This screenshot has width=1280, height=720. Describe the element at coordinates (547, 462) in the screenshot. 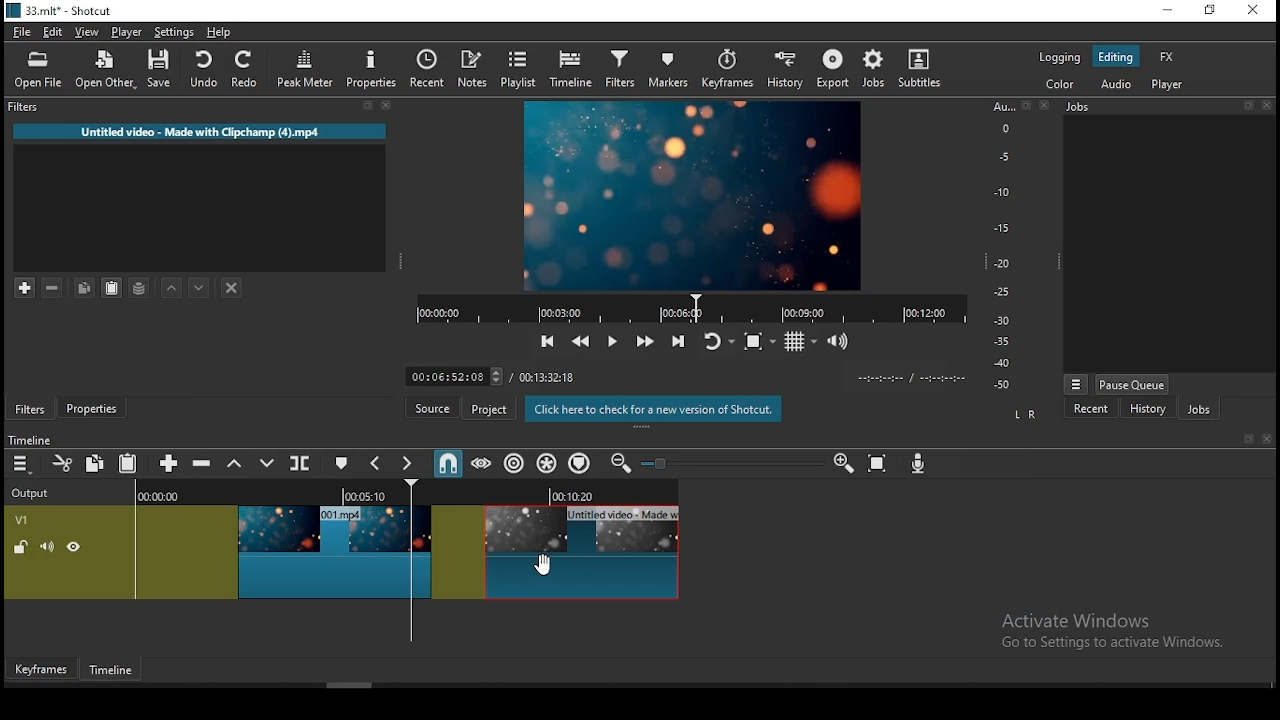

I see `ripple all tracks` at that location.